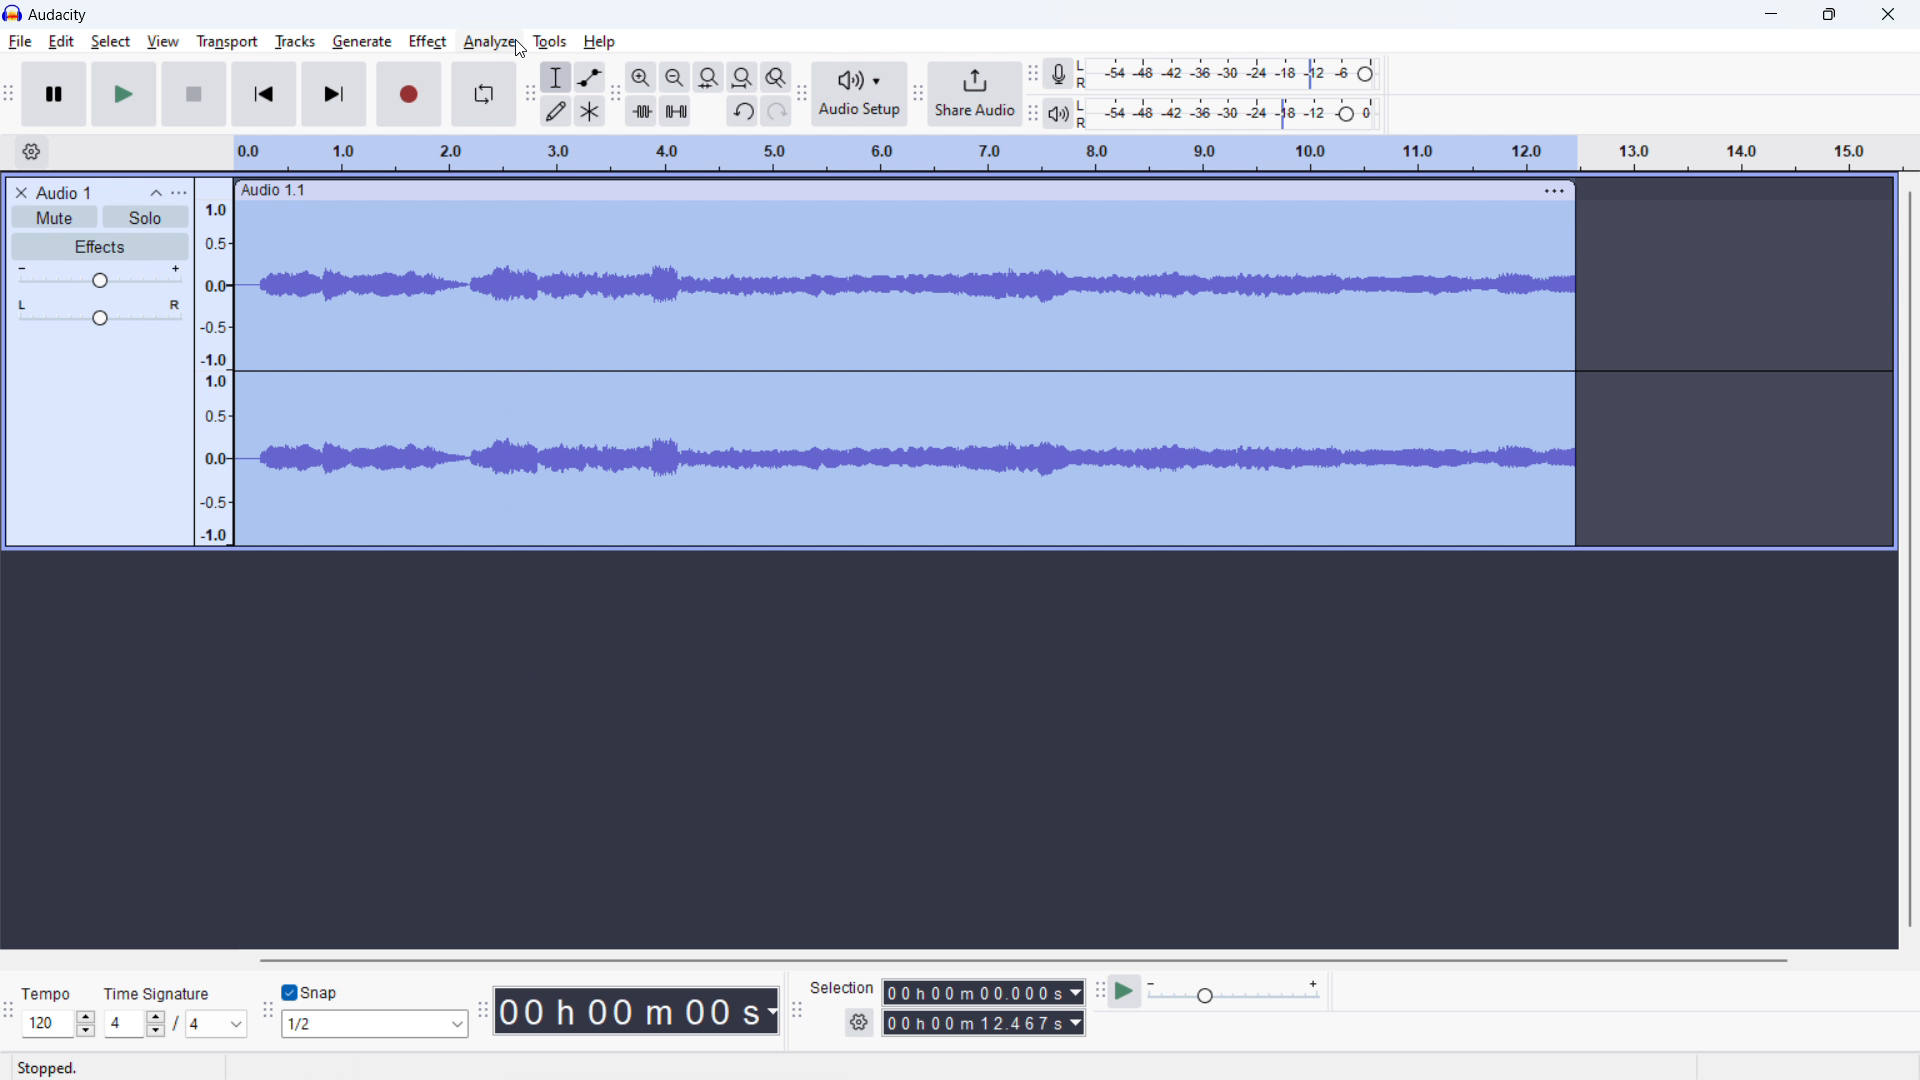 The height and width of the screenshot is (1080, 1920). I want to click on delete recording, so click(22, 193).